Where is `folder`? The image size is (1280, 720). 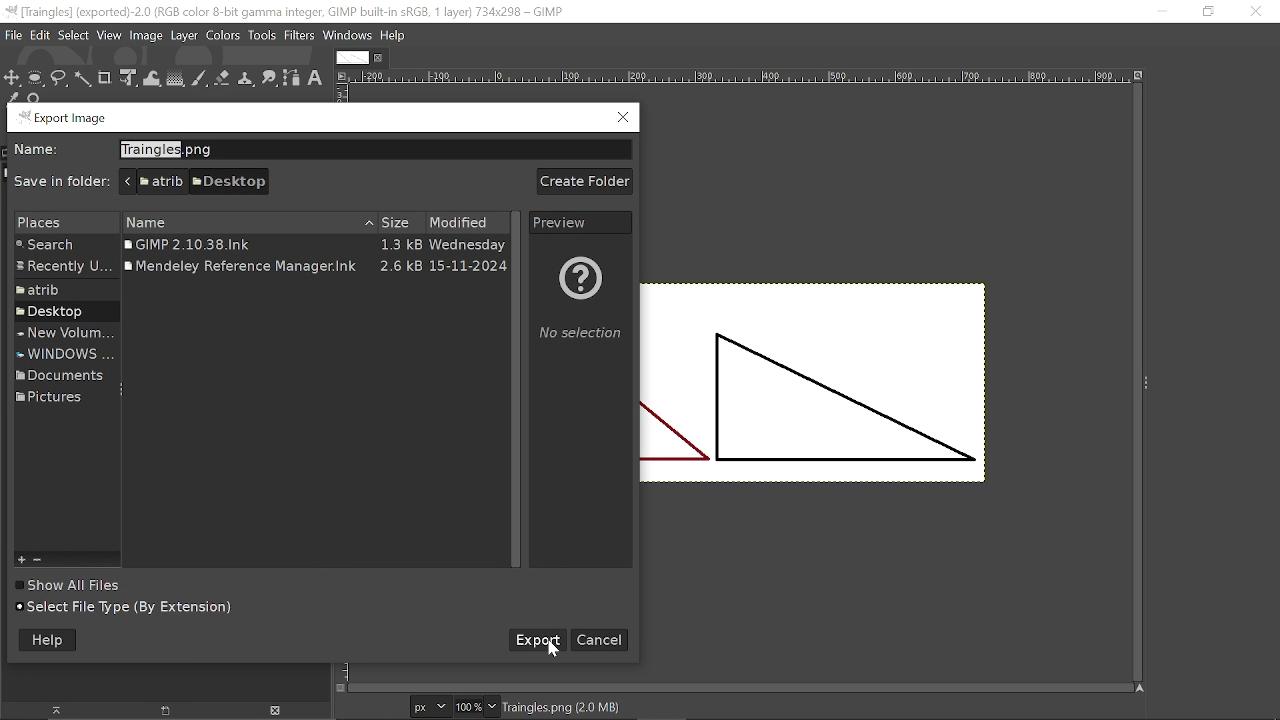
folder is located at coordinates (56, 374).